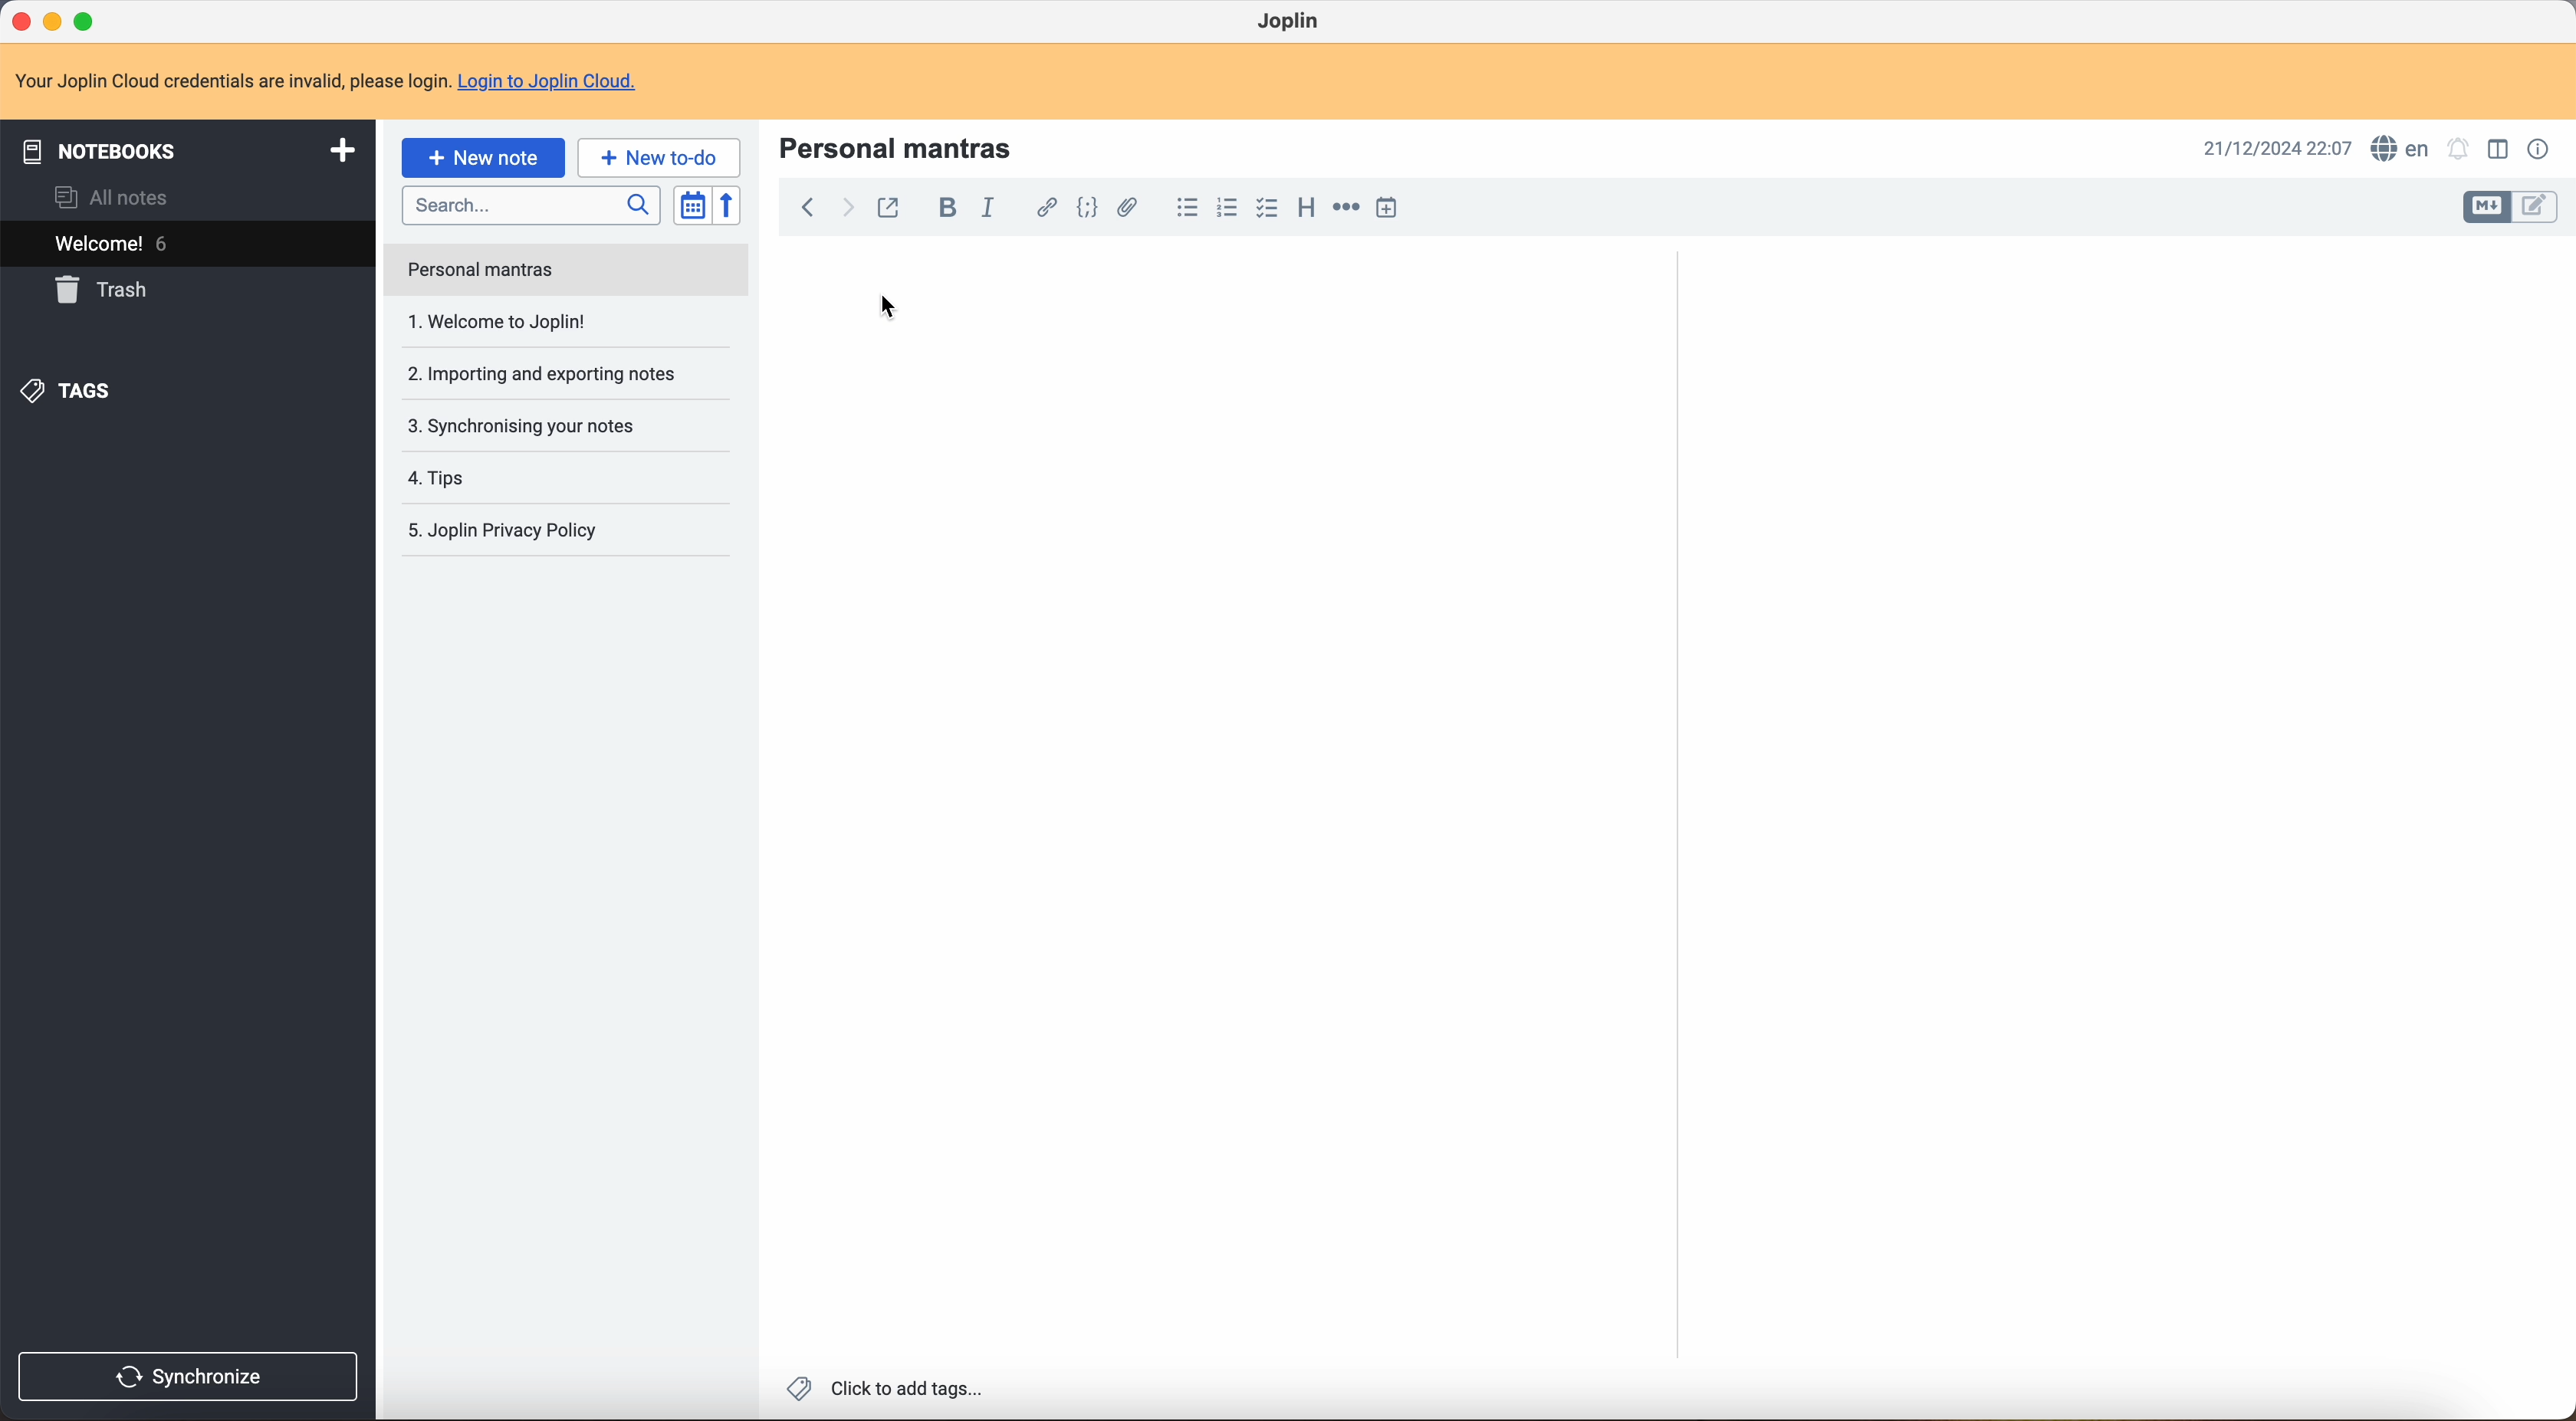 Image resolution: width=2576 pixels, height=1421 pixels. What do you see at coordinates (806, 210) in the screenshot?
I see `back` at bounding box center [806, 210].